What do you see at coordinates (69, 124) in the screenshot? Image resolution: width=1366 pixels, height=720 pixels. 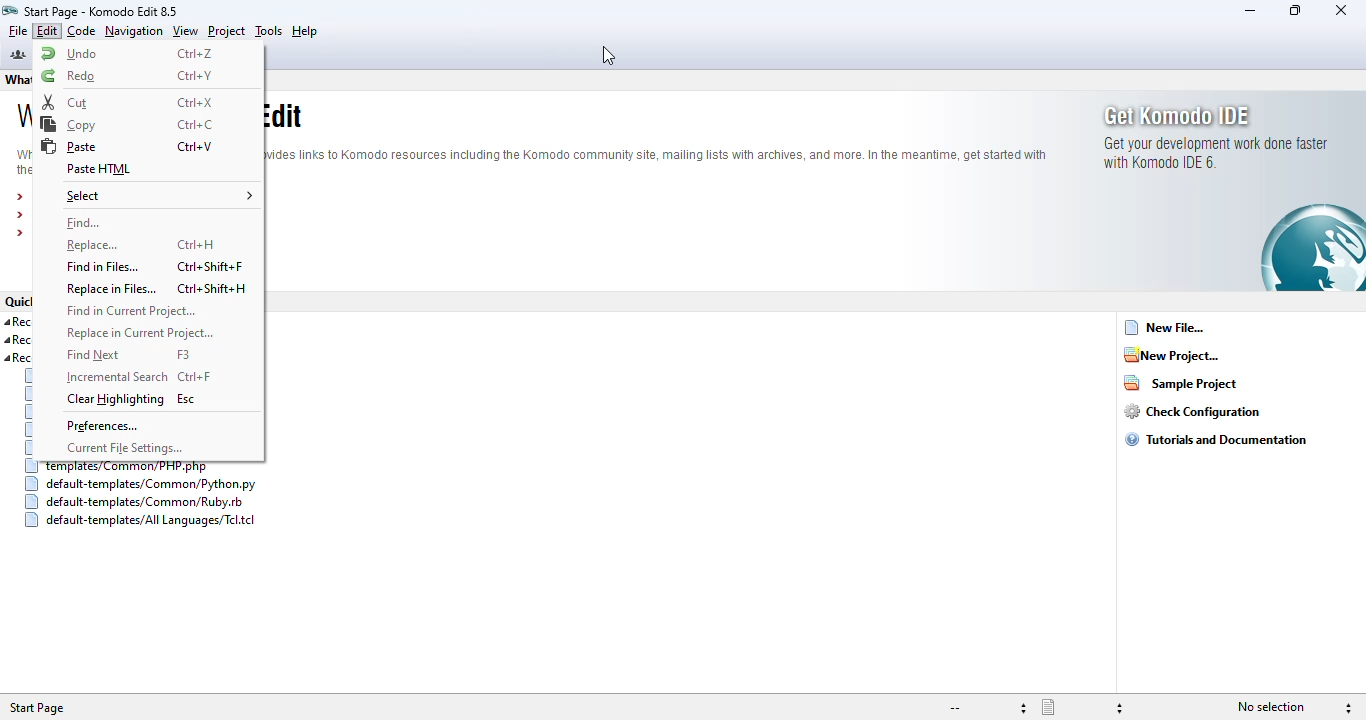 I see `copy` at bounding box center [69, 124].